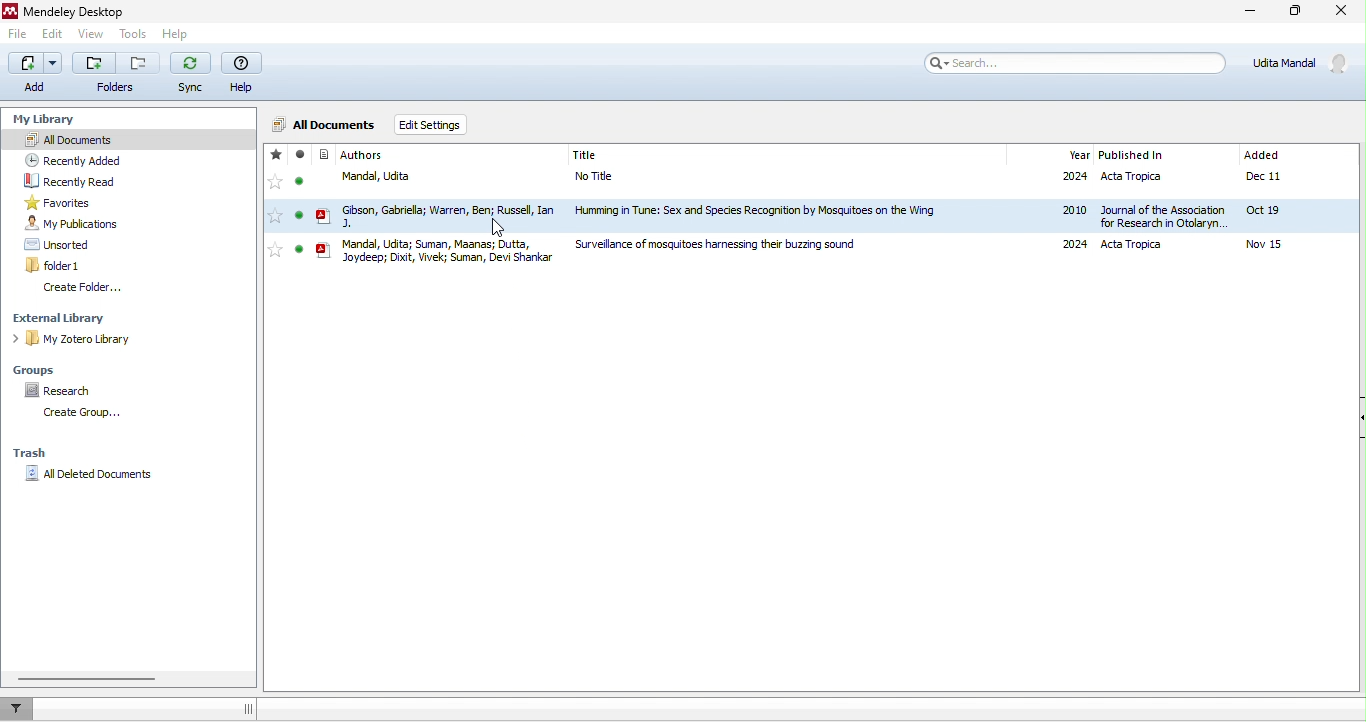 The image size is (1366, 722). Describe the element at coordinates (62, 245) in the screenshot. I see `unsorted` at that location.